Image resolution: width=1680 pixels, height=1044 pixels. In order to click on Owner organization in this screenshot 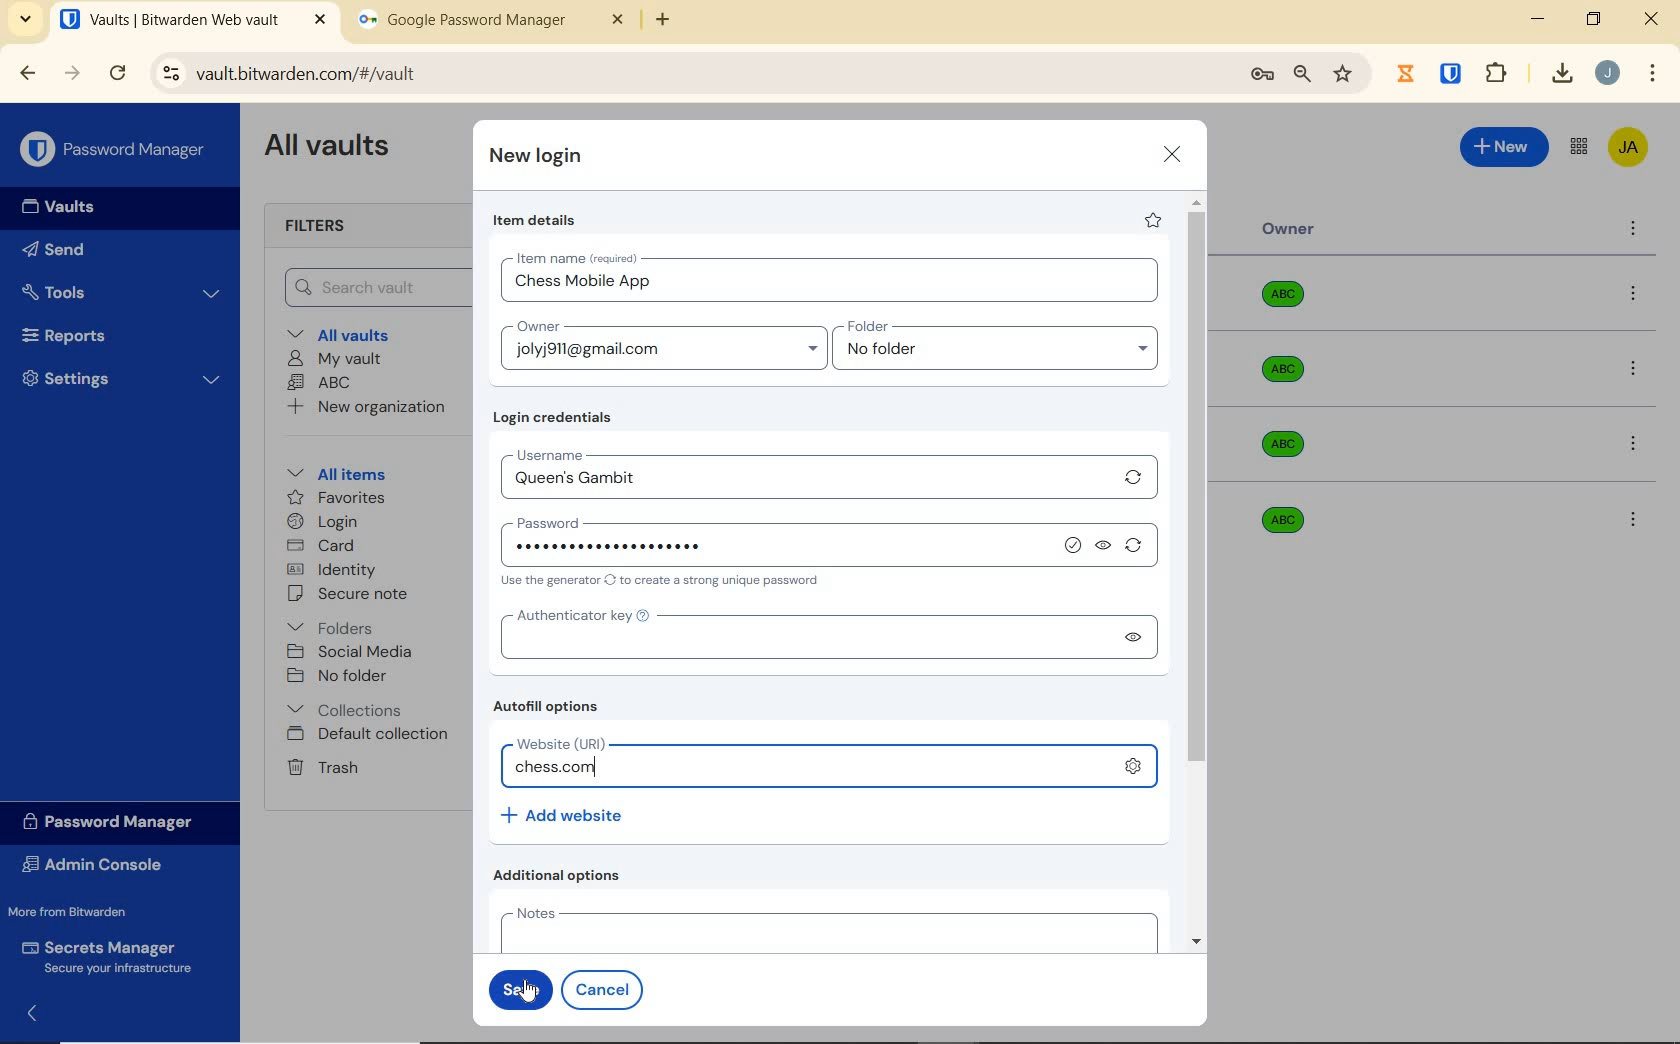, I will do `click(1290, 444)`.